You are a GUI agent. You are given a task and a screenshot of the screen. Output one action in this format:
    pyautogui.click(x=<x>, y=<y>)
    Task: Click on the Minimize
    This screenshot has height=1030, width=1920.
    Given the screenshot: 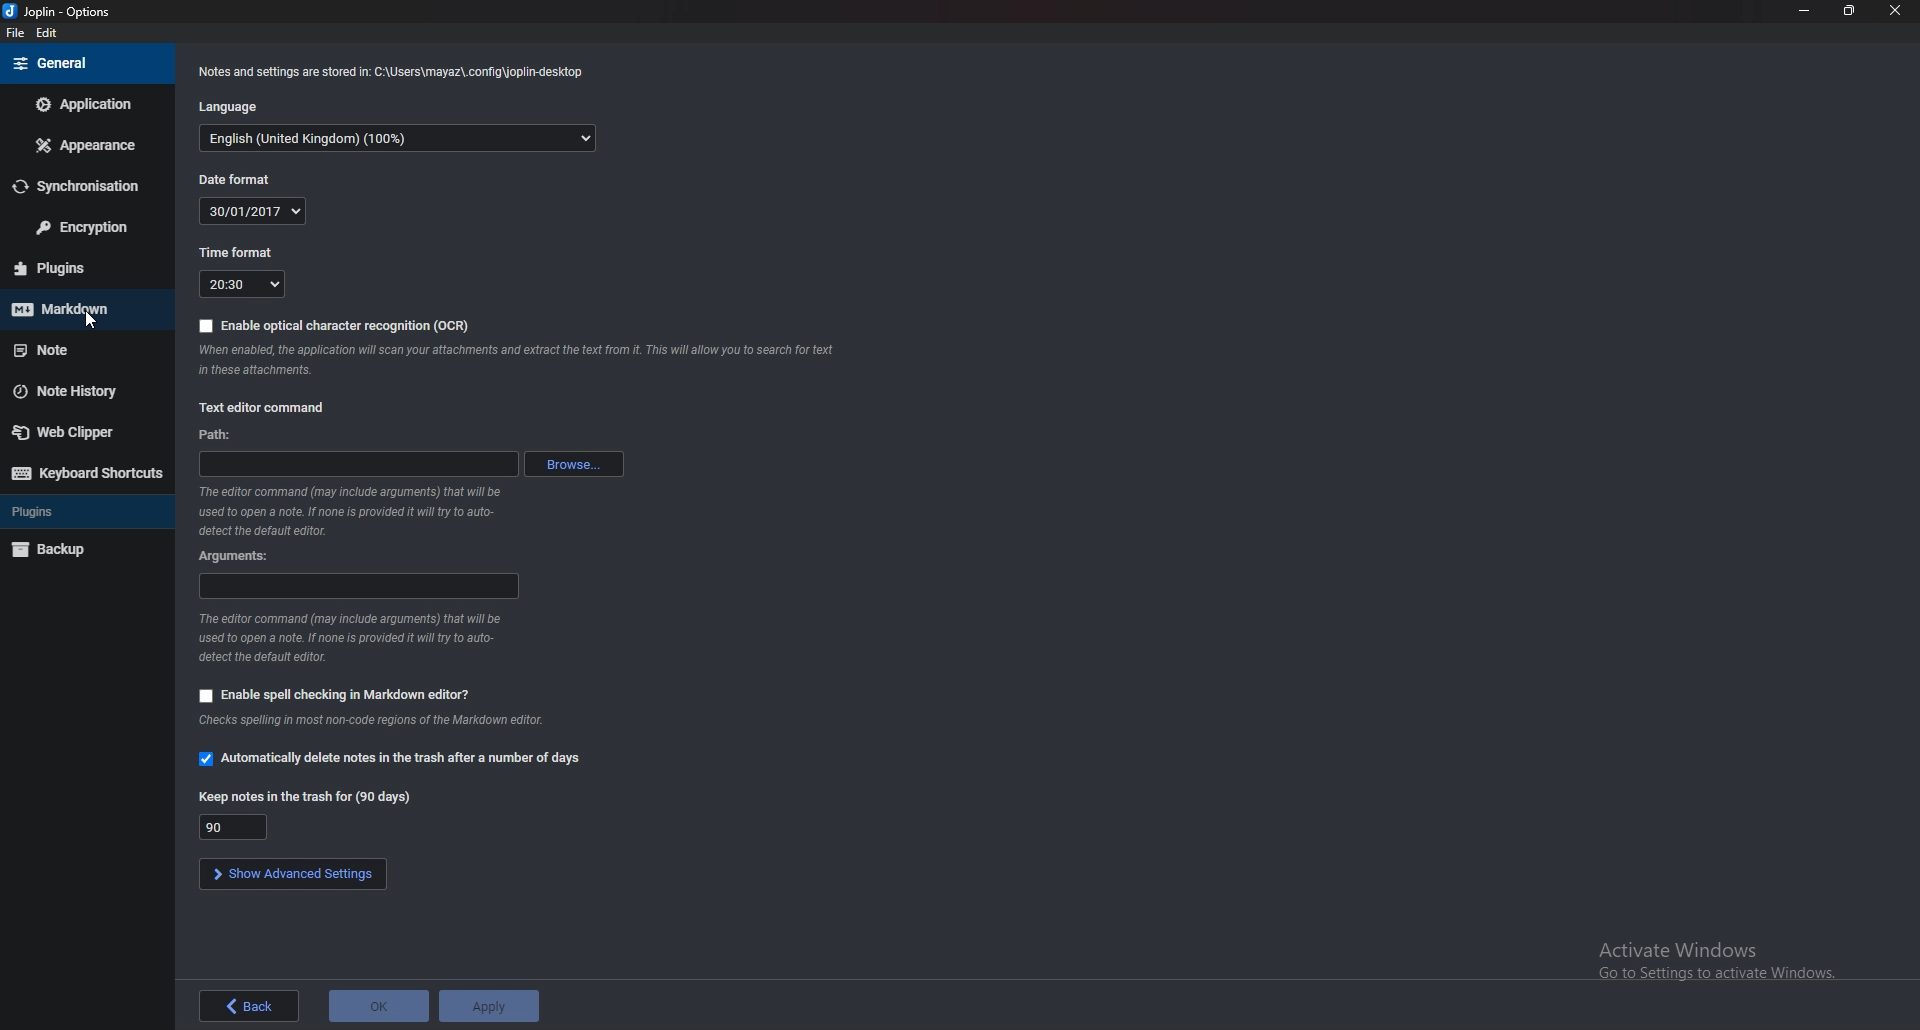 What is the action you would take?
    pyautogui.click(x=1807, y=11)
    